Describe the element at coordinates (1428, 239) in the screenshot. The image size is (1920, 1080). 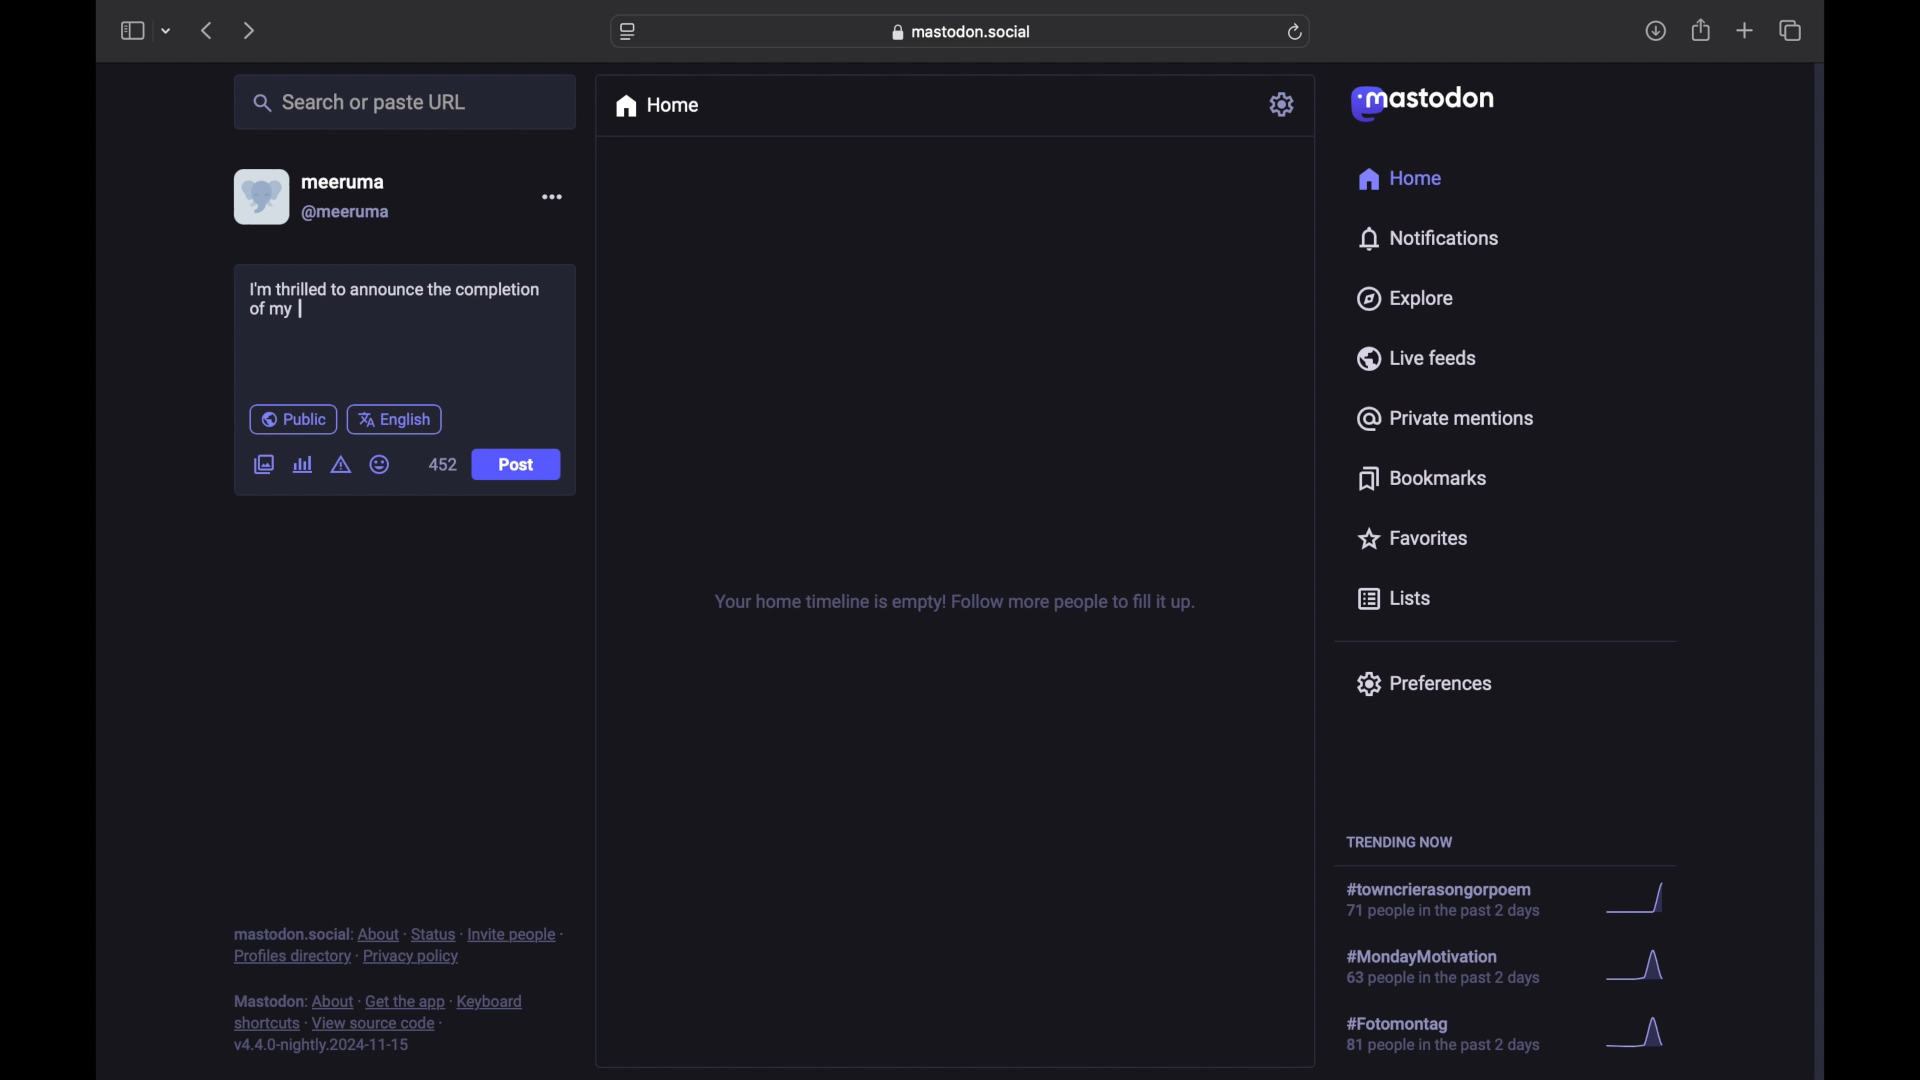
I see `notifications` at that location.